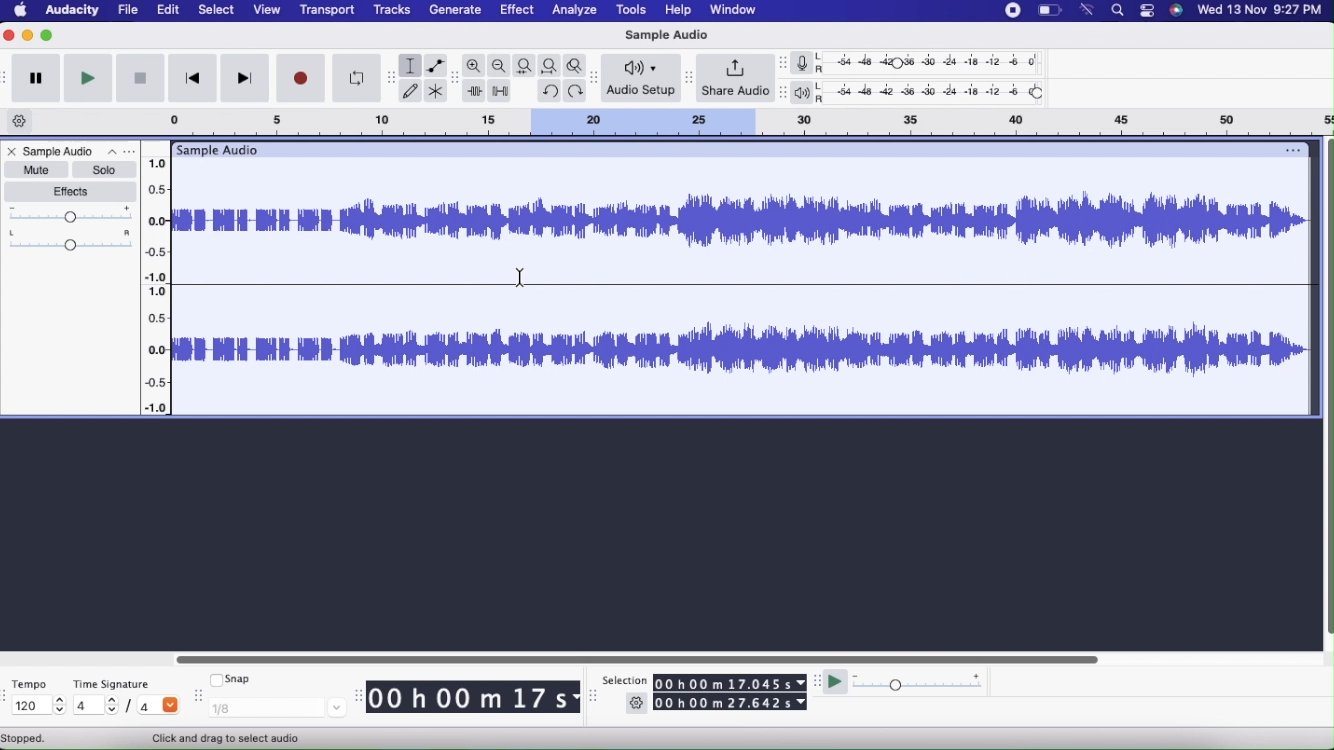  I want to click on toolbar, so click(8, 77).